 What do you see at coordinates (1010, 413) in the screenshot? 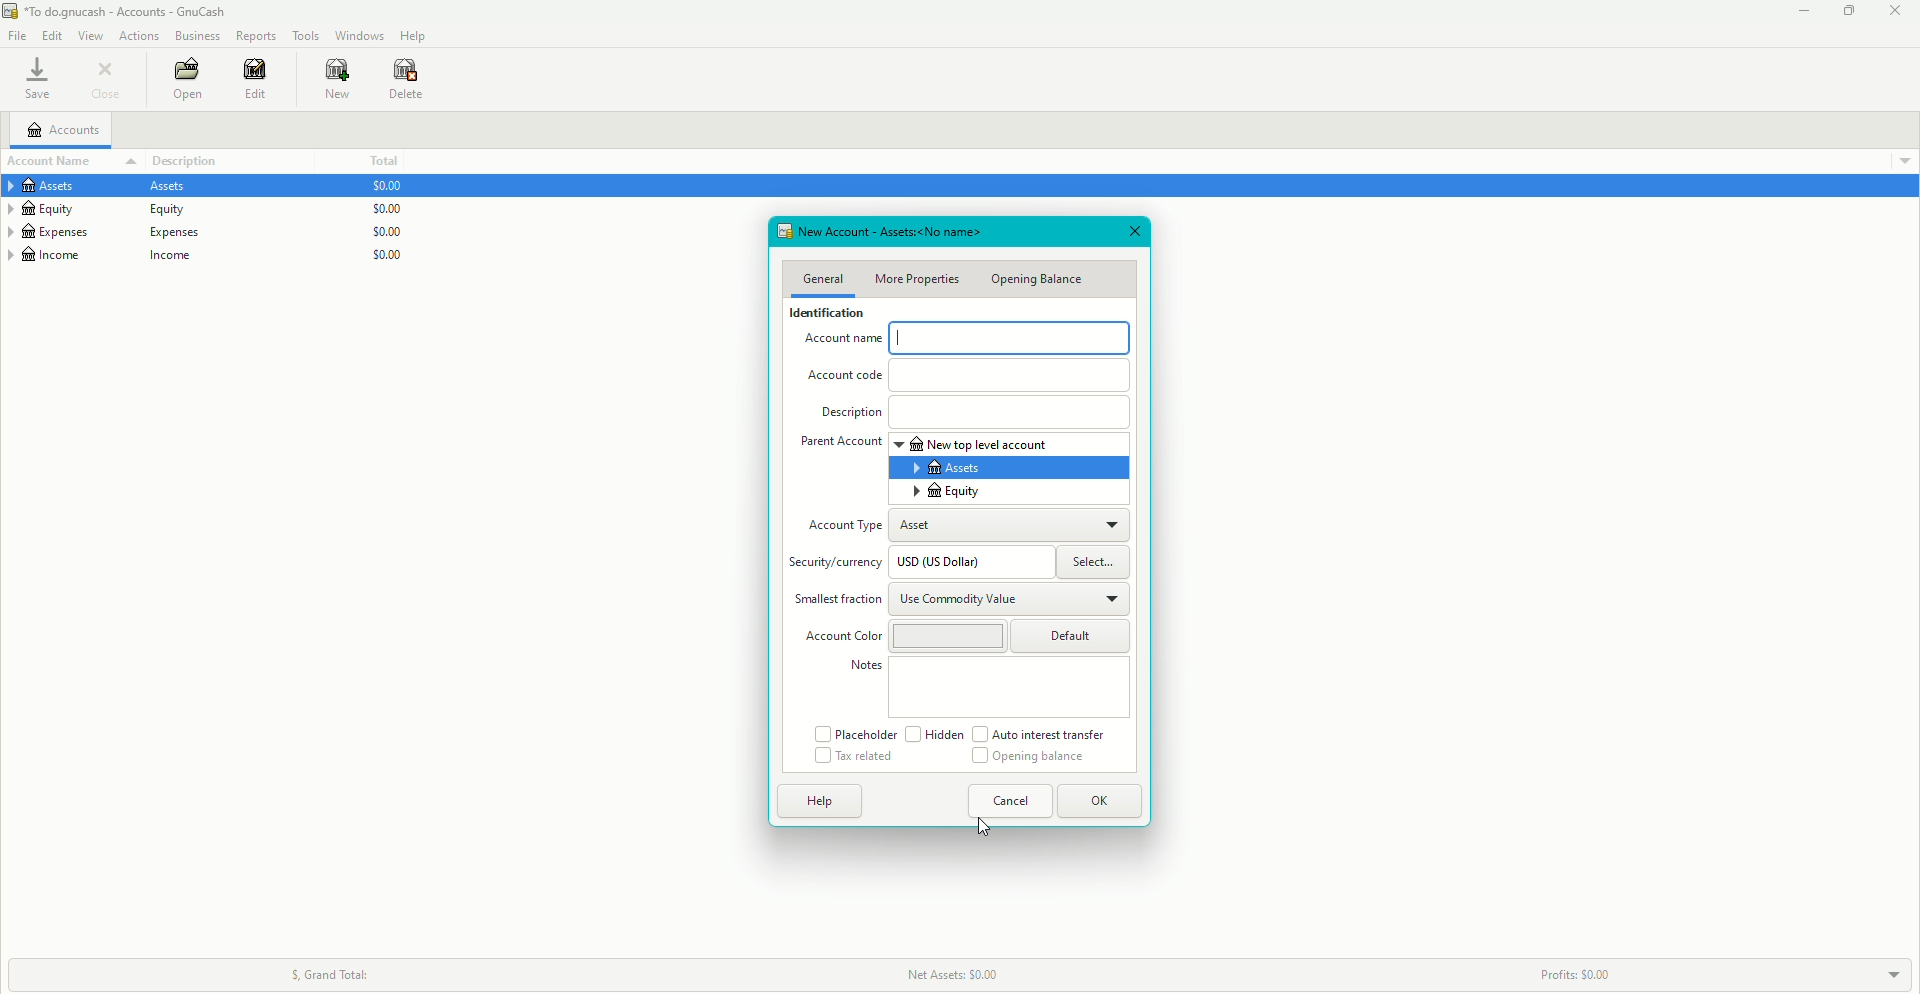
I see `Typing box for description` at bounding box center [1010, 413].